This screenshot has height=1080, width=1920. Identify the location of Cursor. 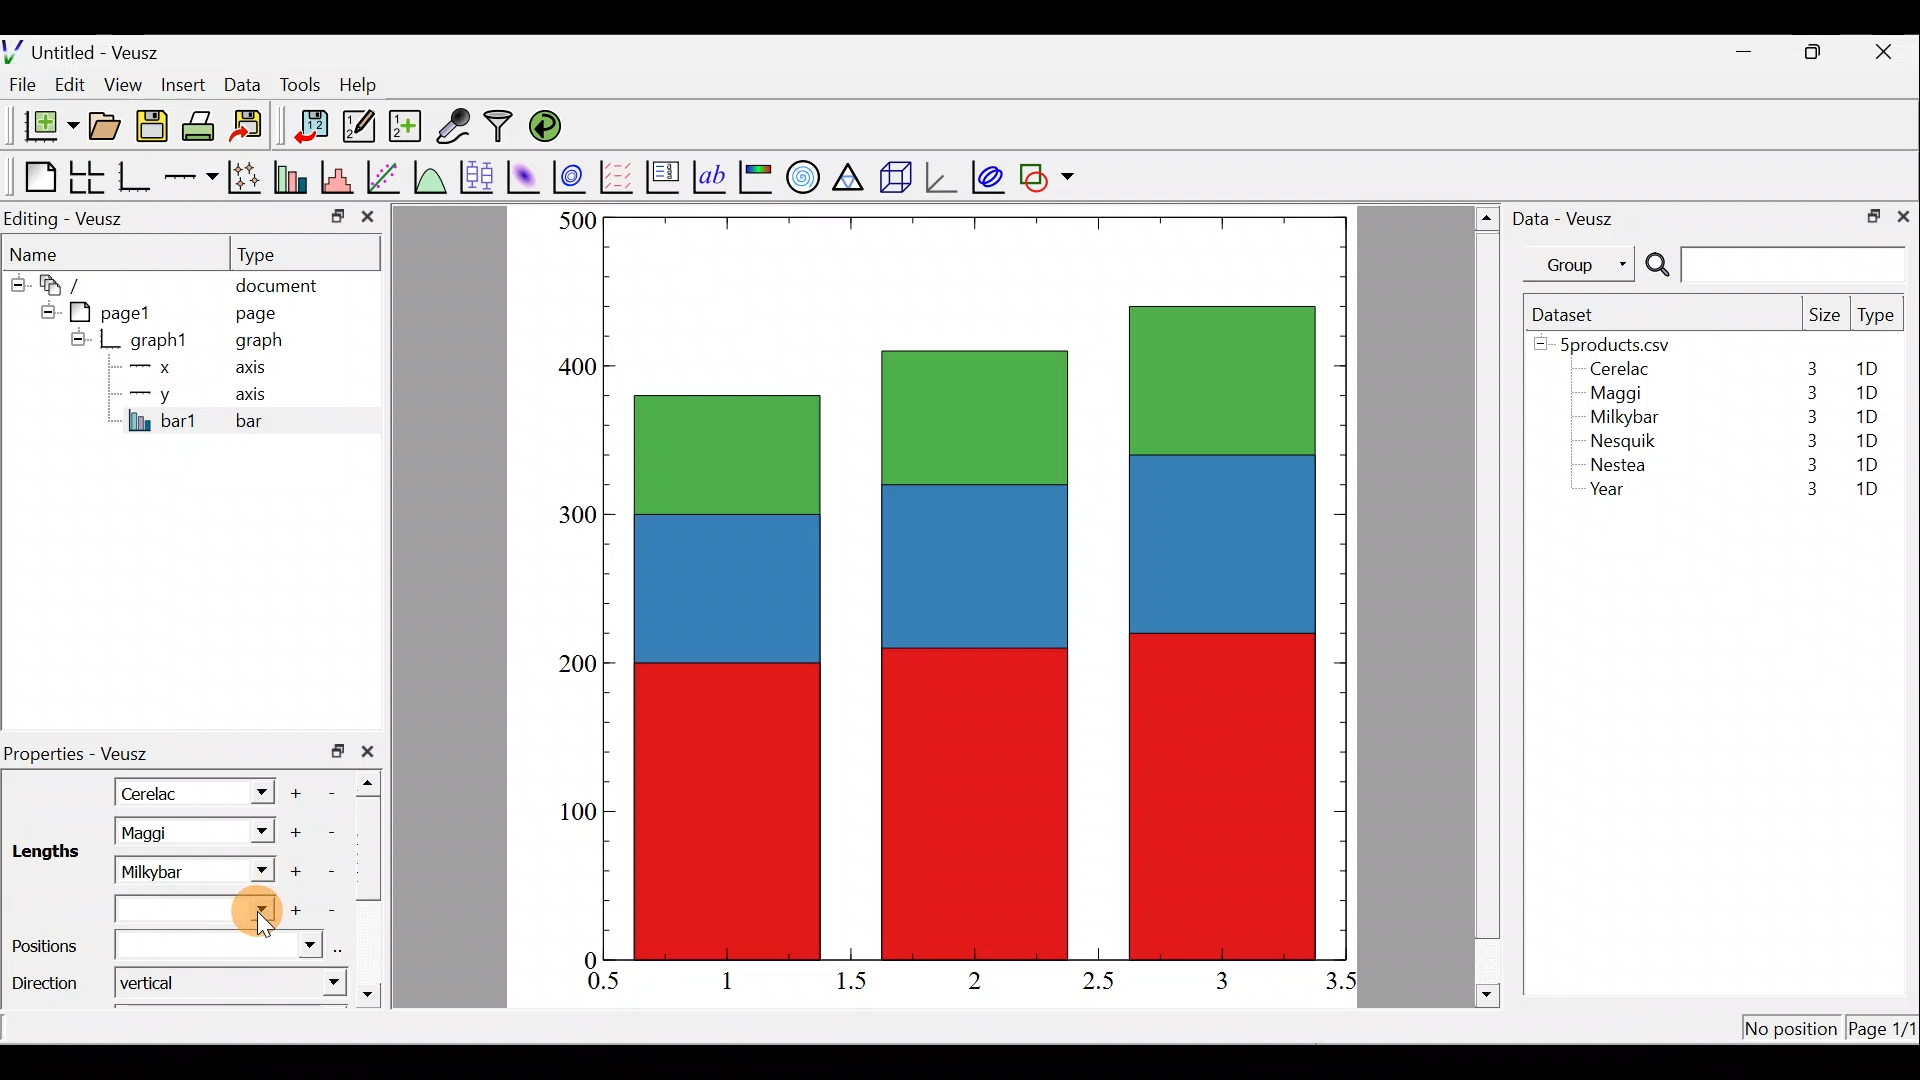
(238, 906).